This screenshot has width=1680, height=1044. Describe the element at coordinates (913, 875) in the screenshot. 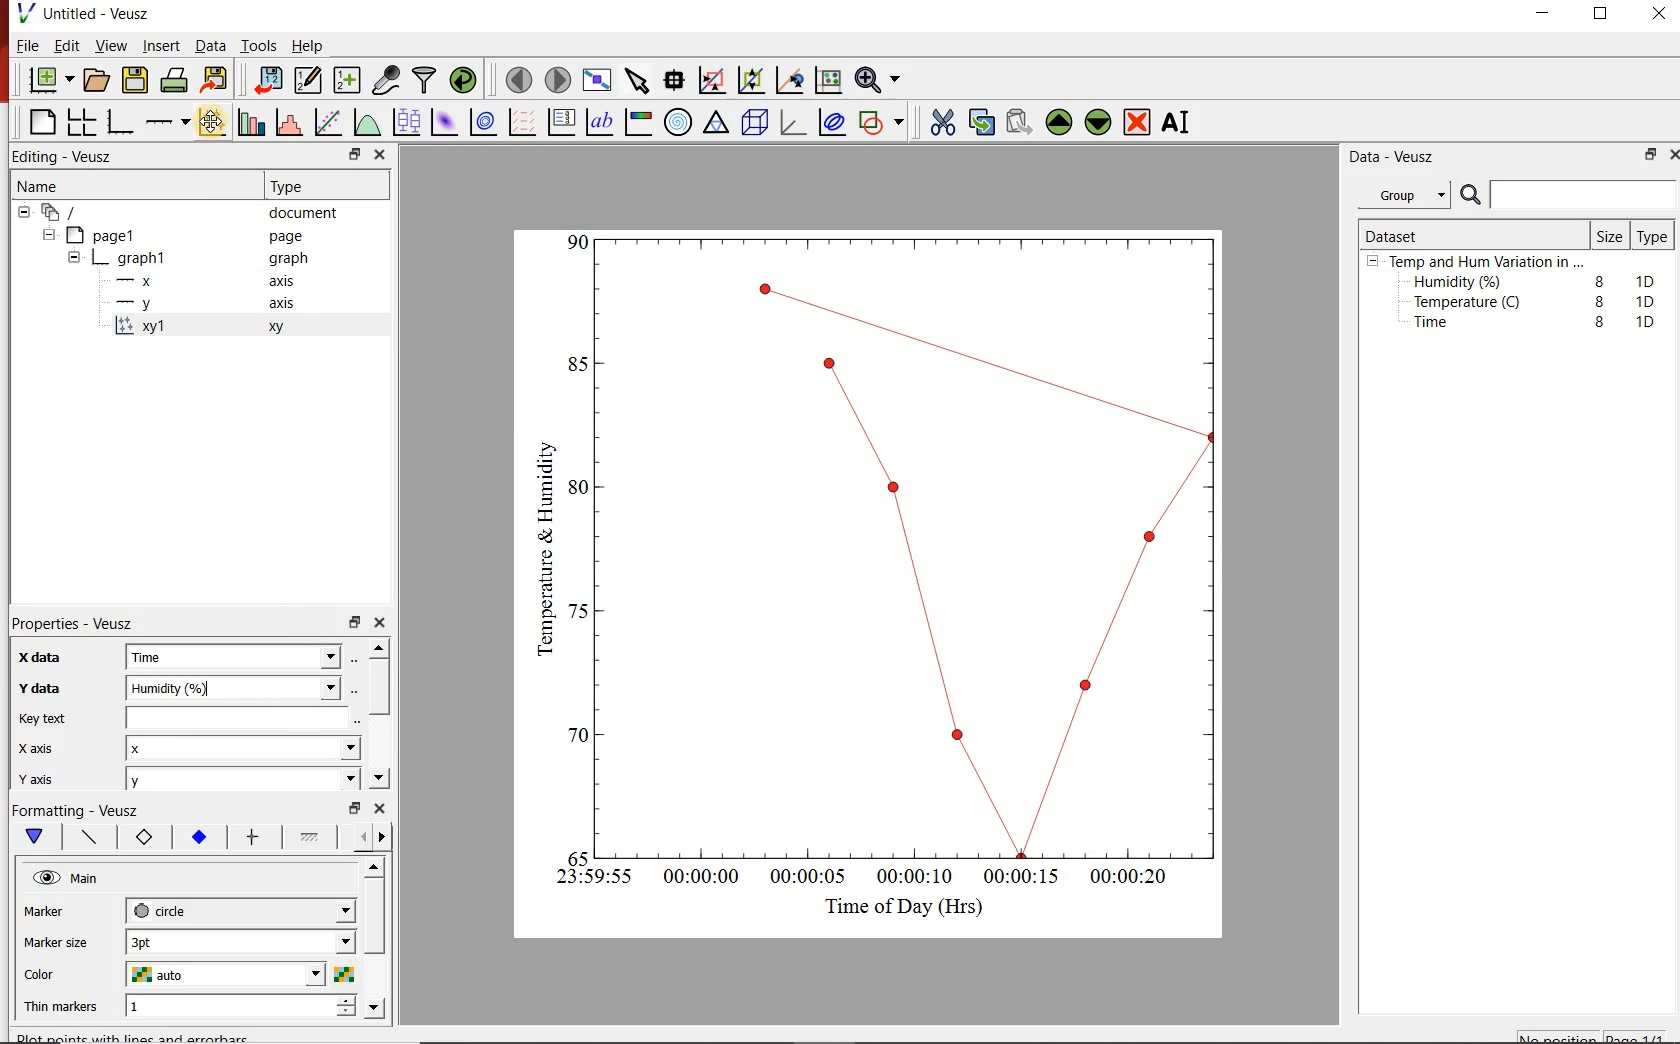

I see `00:00:10` at that location.